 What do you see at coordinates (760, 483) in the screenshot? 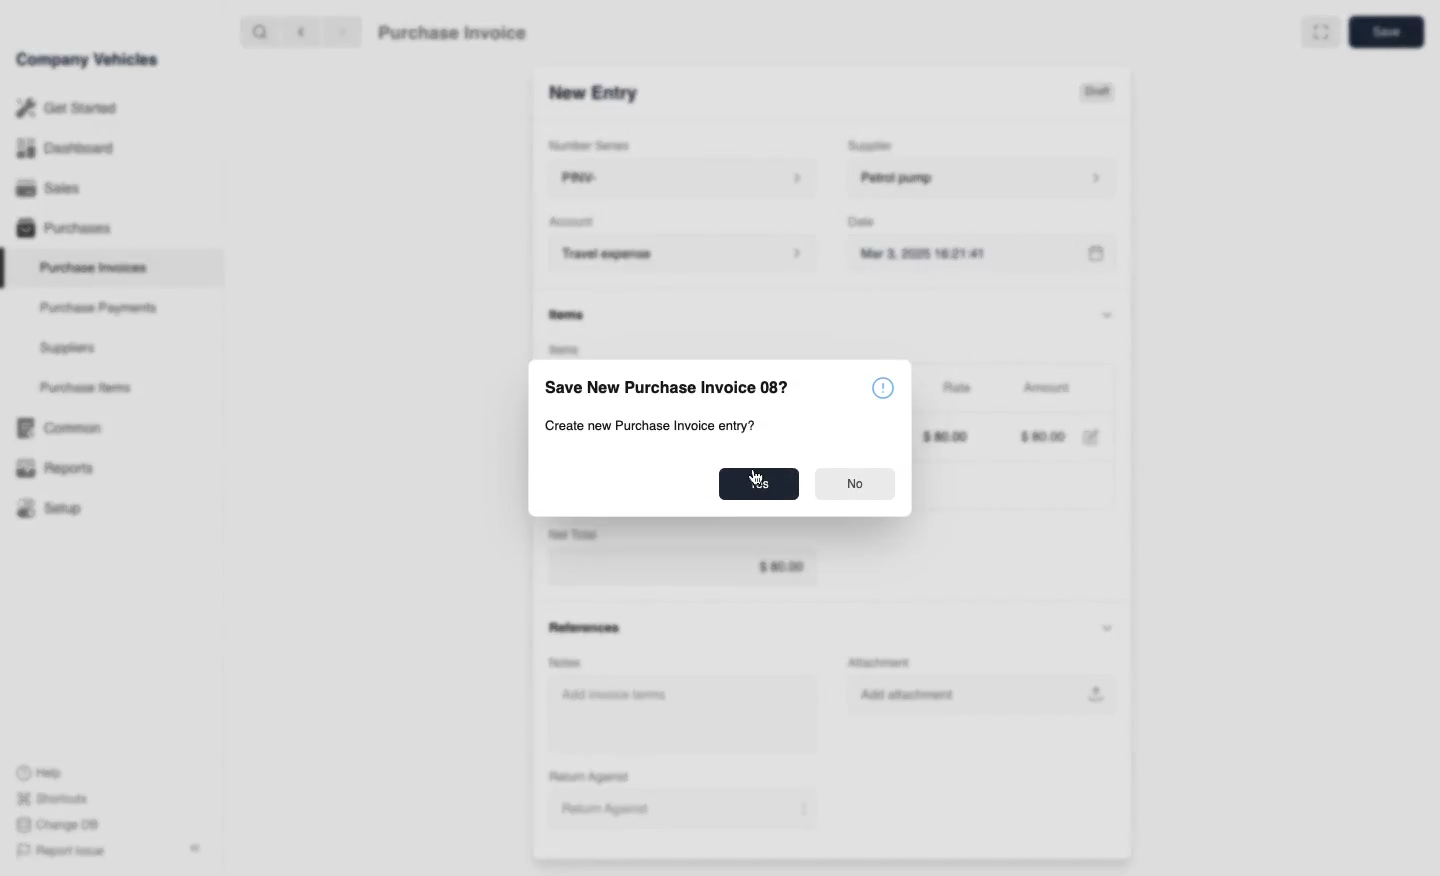
I see `yes` at bounding box center [760, 483].